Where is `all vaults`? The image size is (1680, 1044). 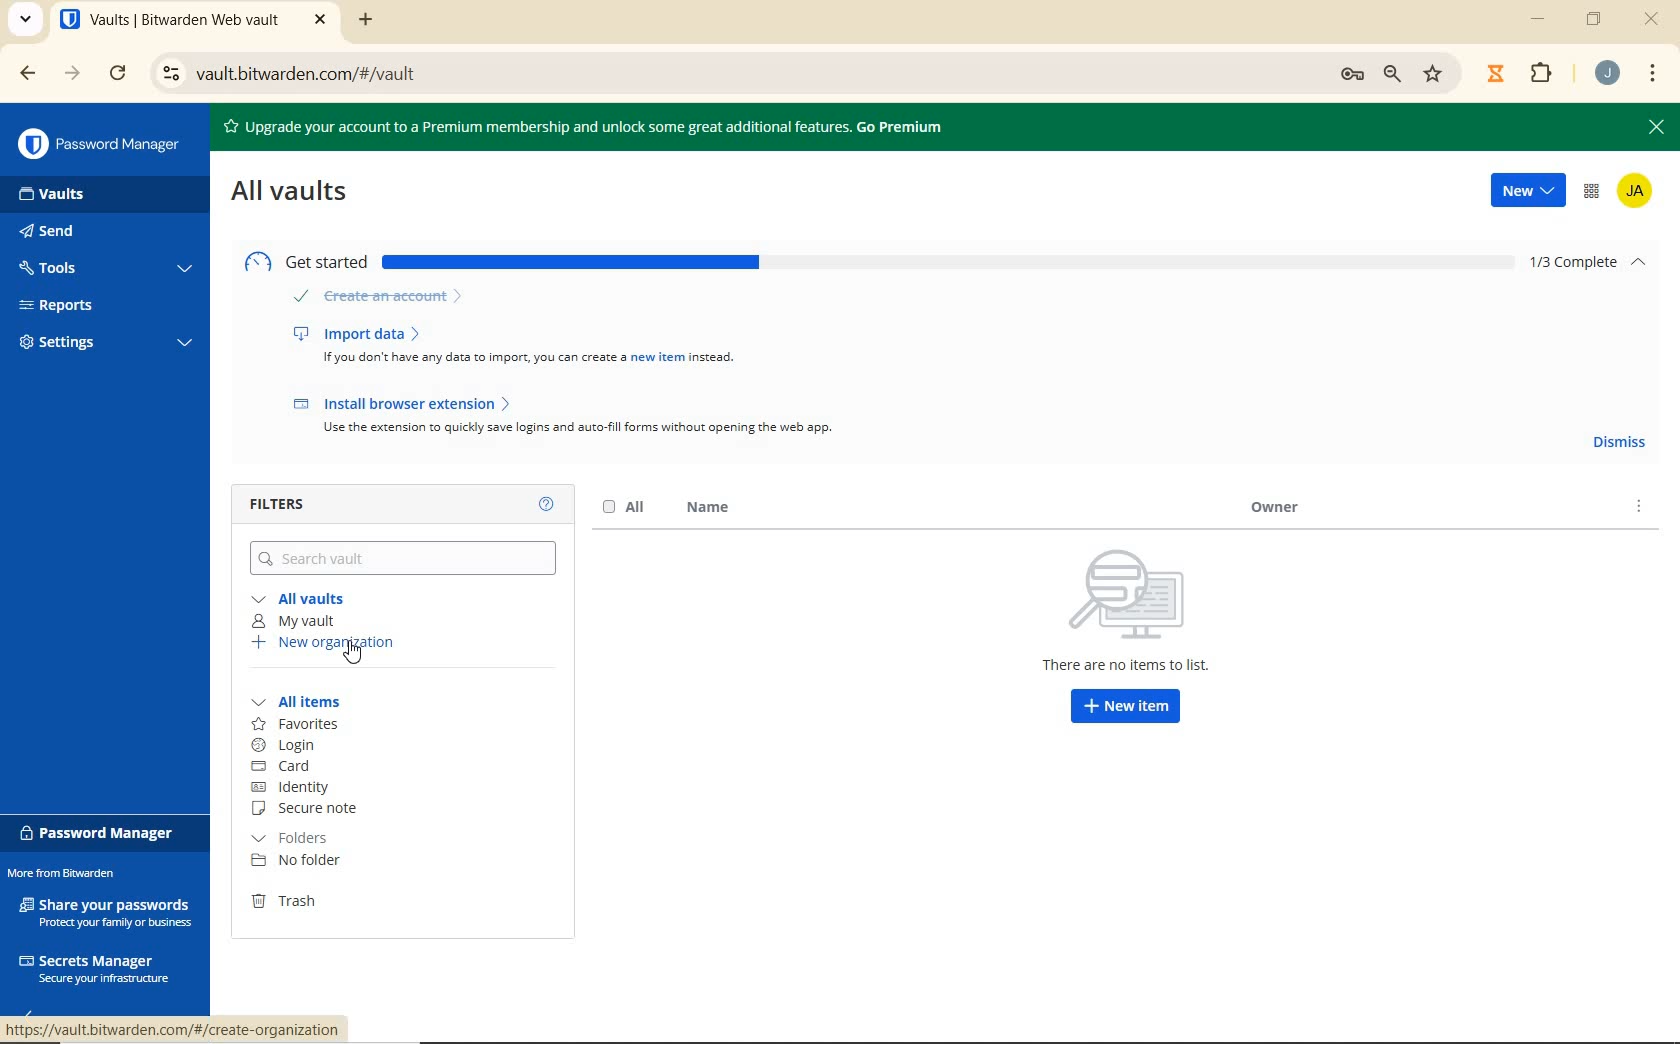 all vaults is located at coordinates (295, 190).